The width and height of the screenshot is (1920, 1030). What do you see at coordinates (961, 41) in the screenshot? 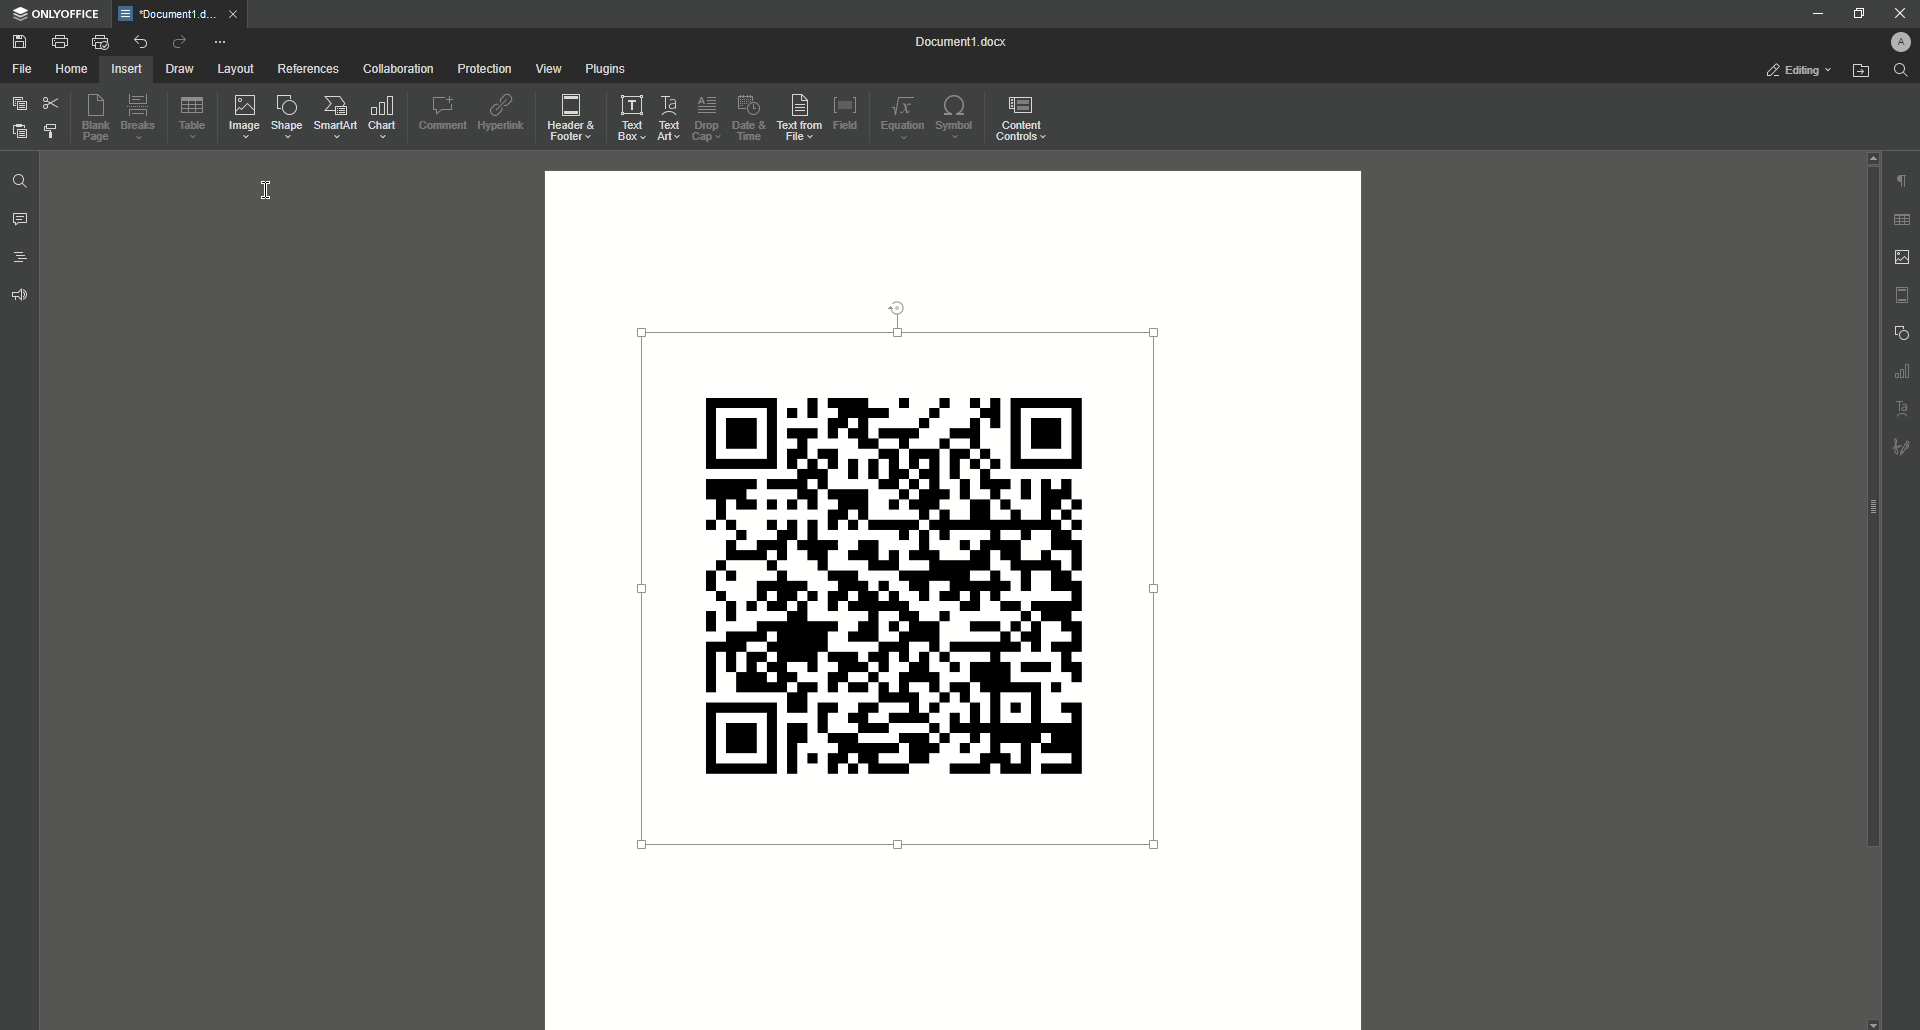
I see `Document1` at bounding box center [961, 41].